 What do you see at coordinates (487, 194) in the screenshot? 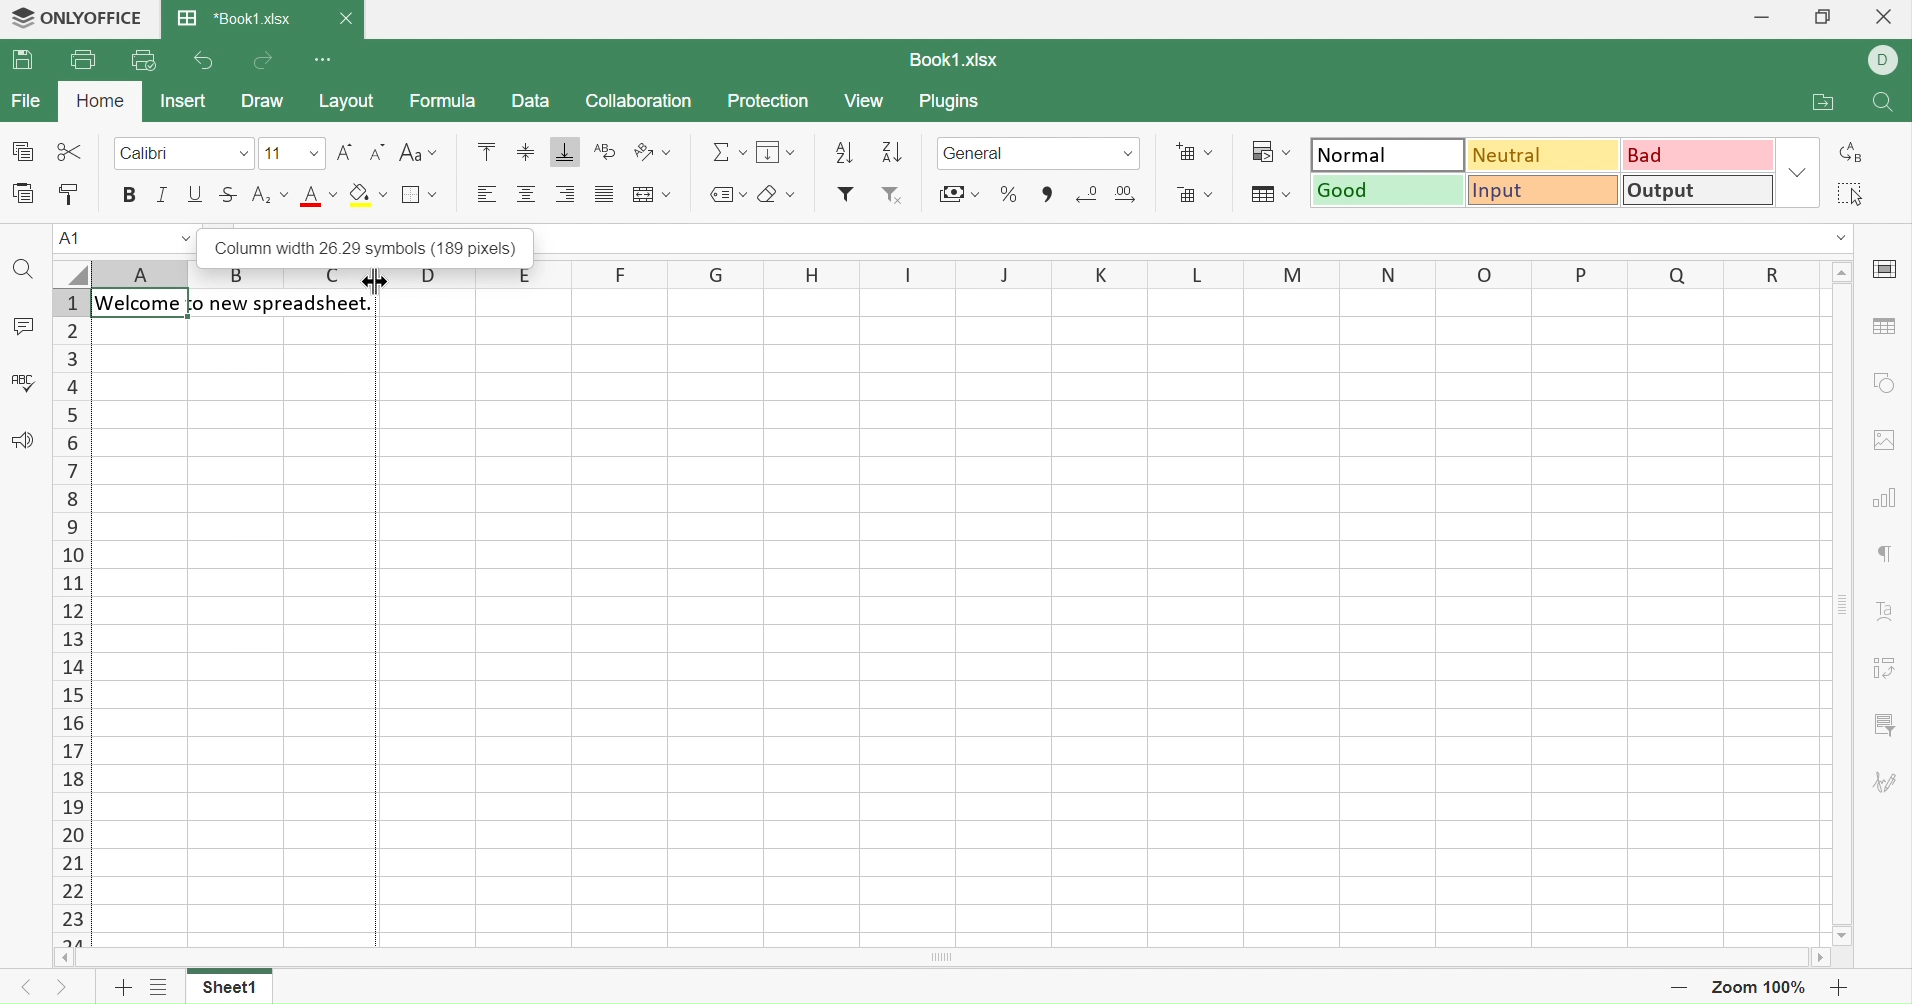
I see `Align Left` at bounding box center [487, 194].